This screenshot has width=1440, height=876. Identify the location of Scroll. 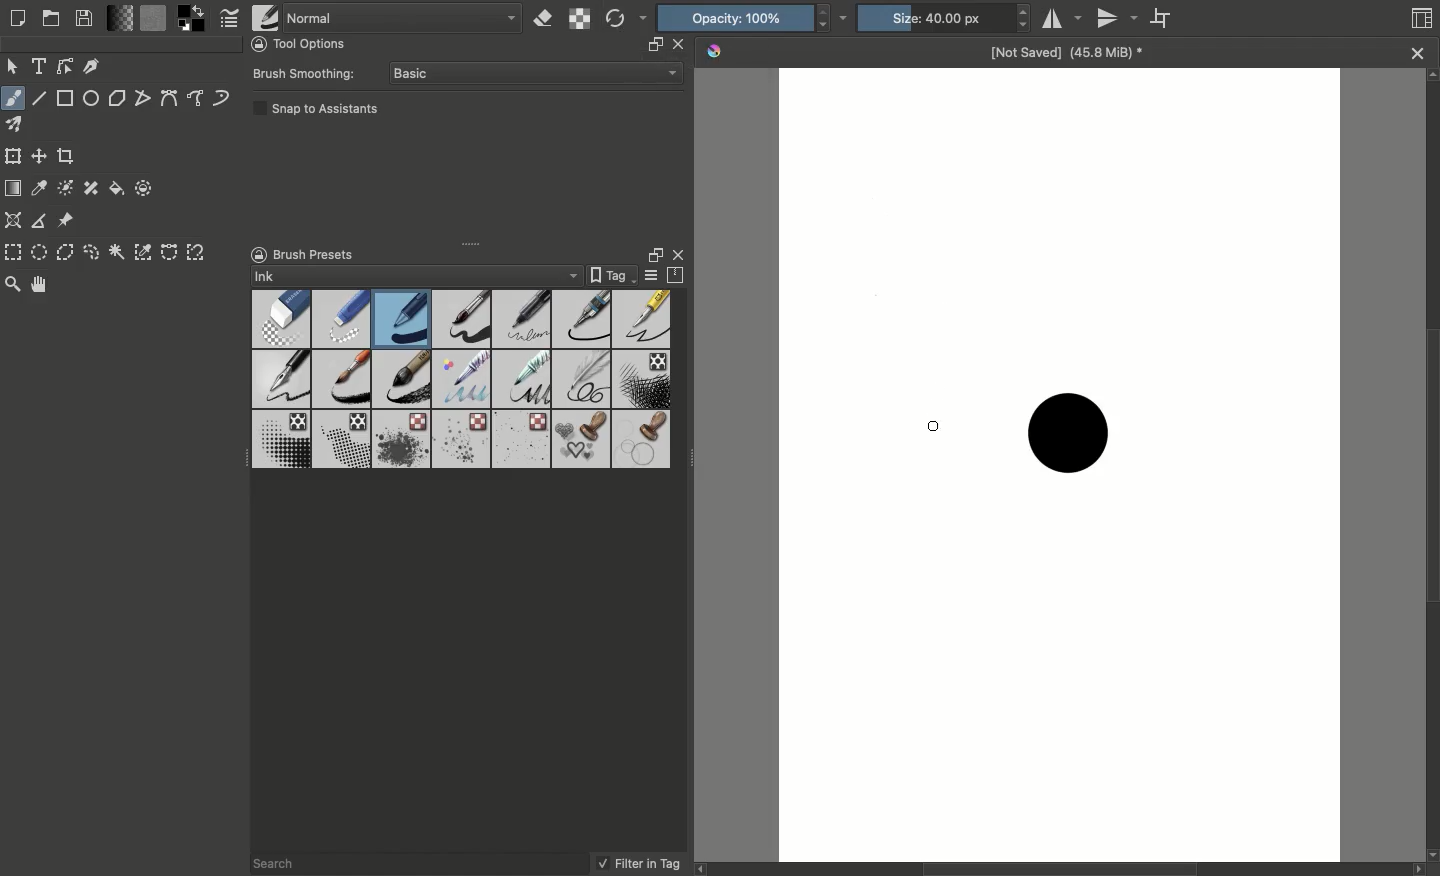
(1431, 465).